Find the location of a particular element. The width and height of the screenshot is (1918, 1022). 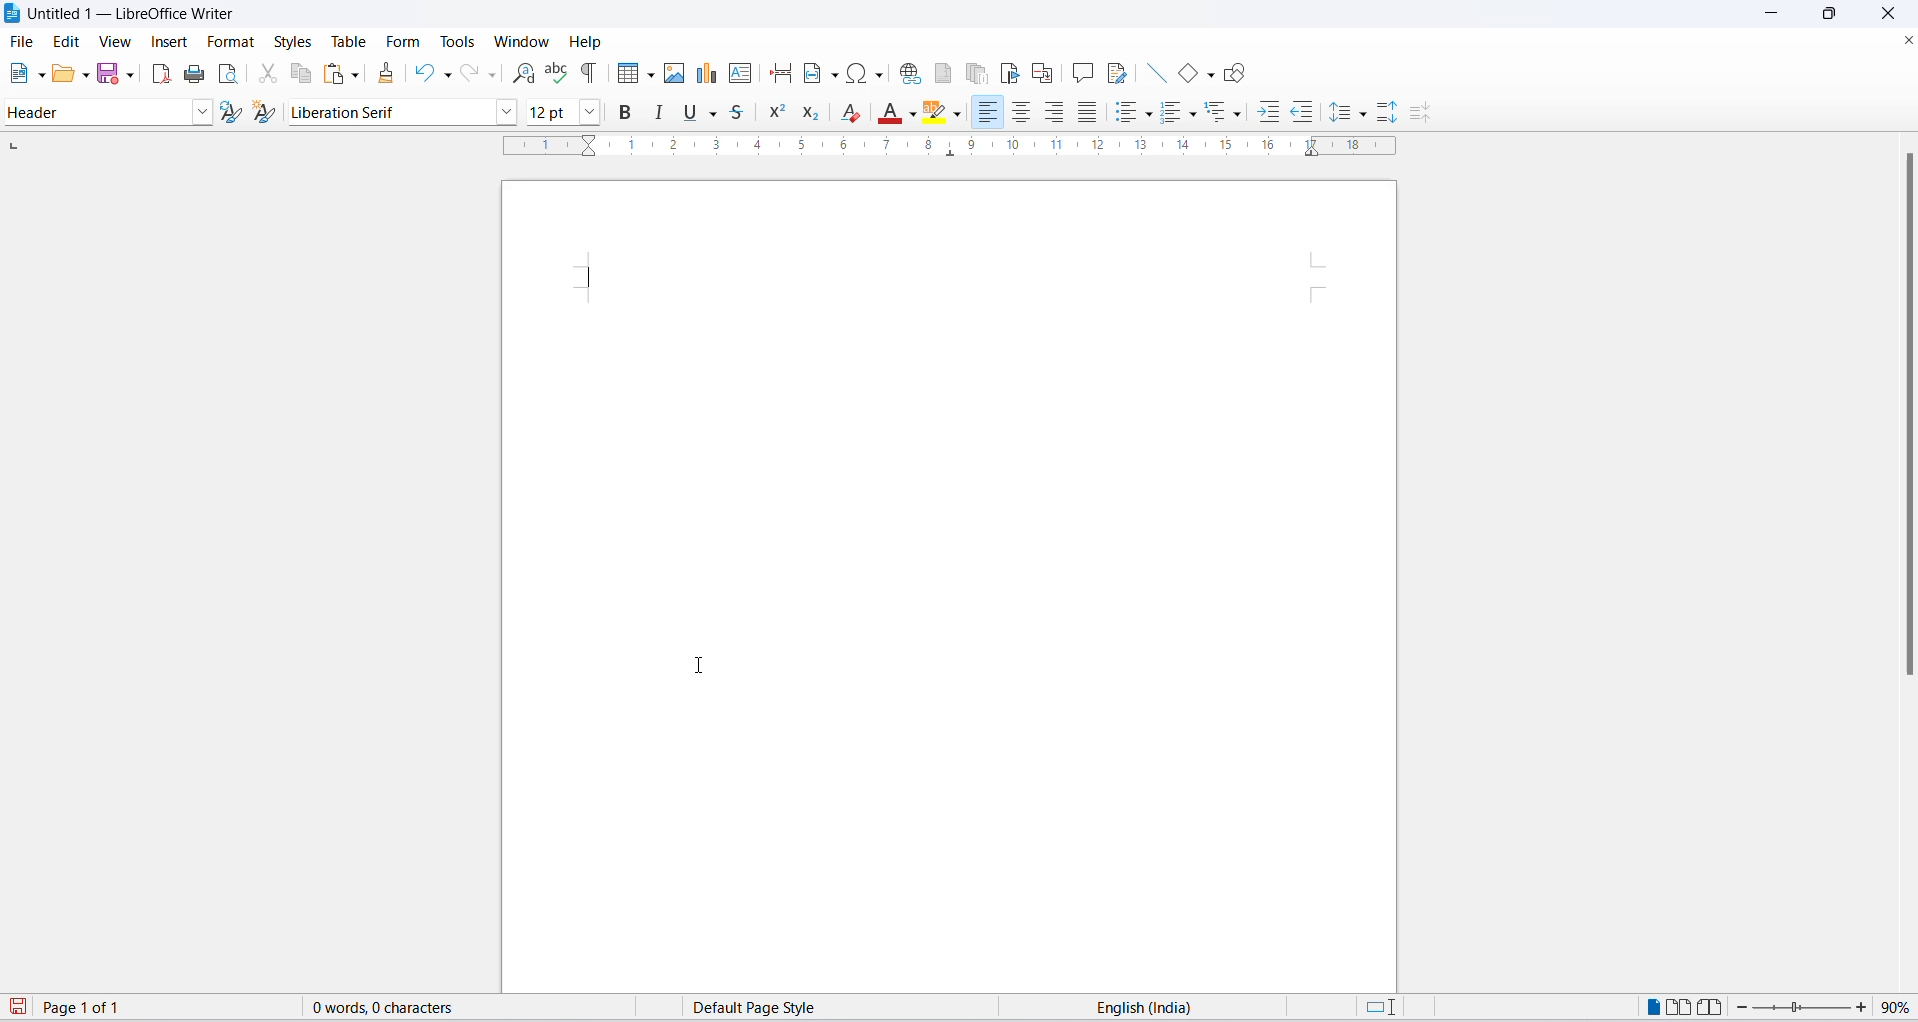

file  options is located at coordinates (41, 74).